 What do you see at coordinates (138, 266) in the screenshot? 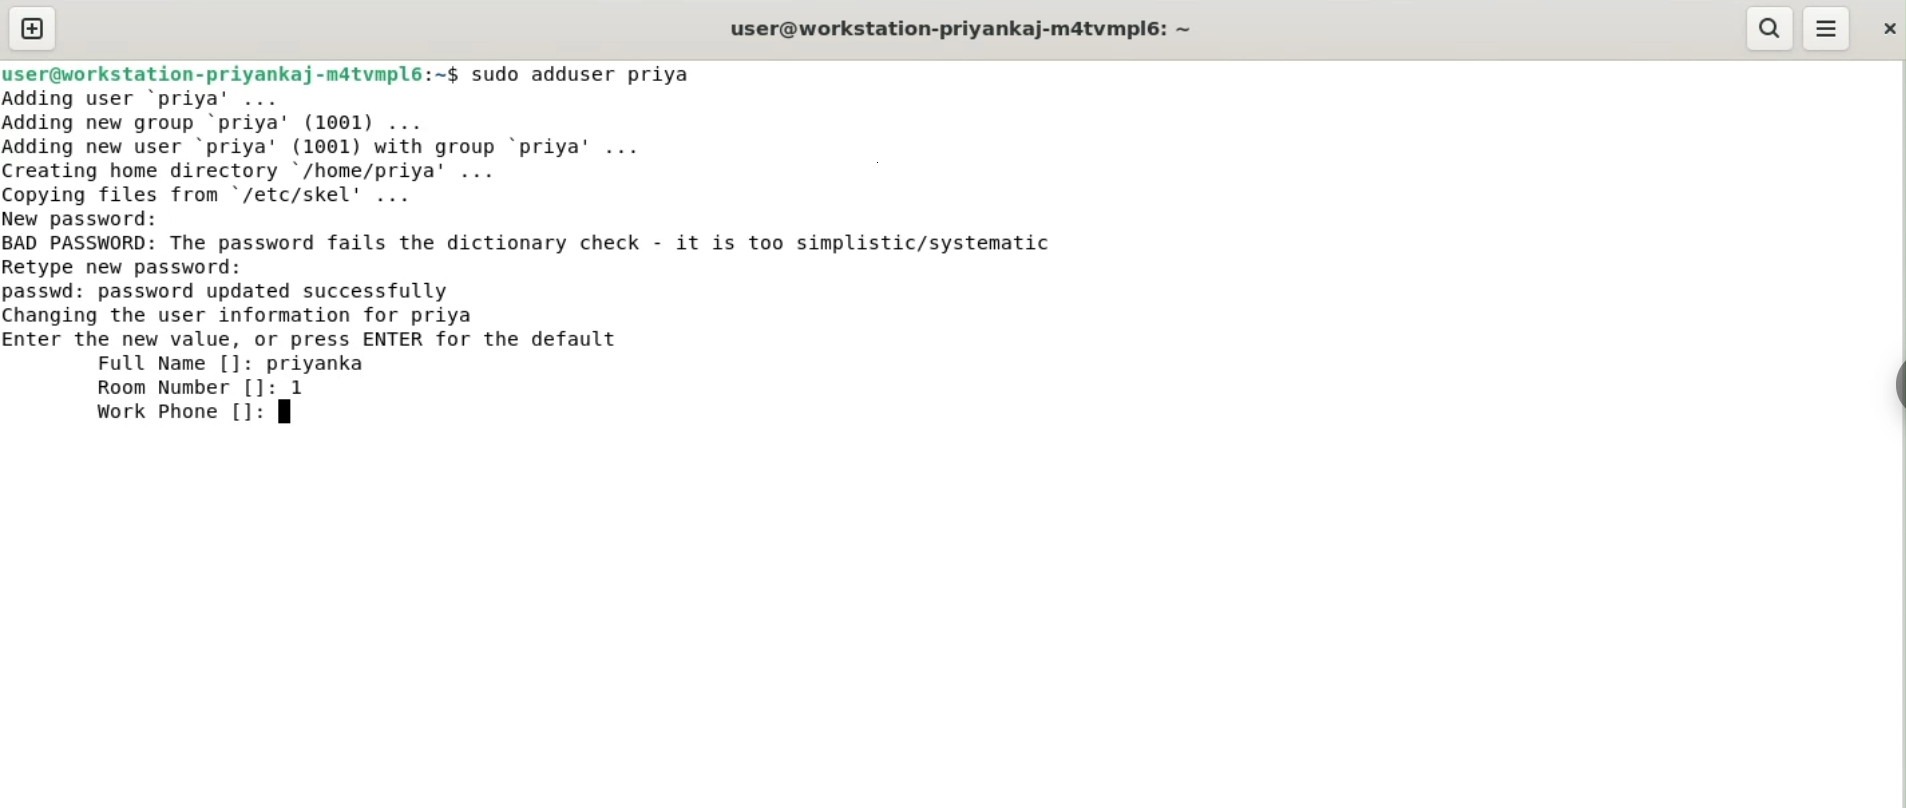
I see `retype new password:` at bounding box center [138, 266].